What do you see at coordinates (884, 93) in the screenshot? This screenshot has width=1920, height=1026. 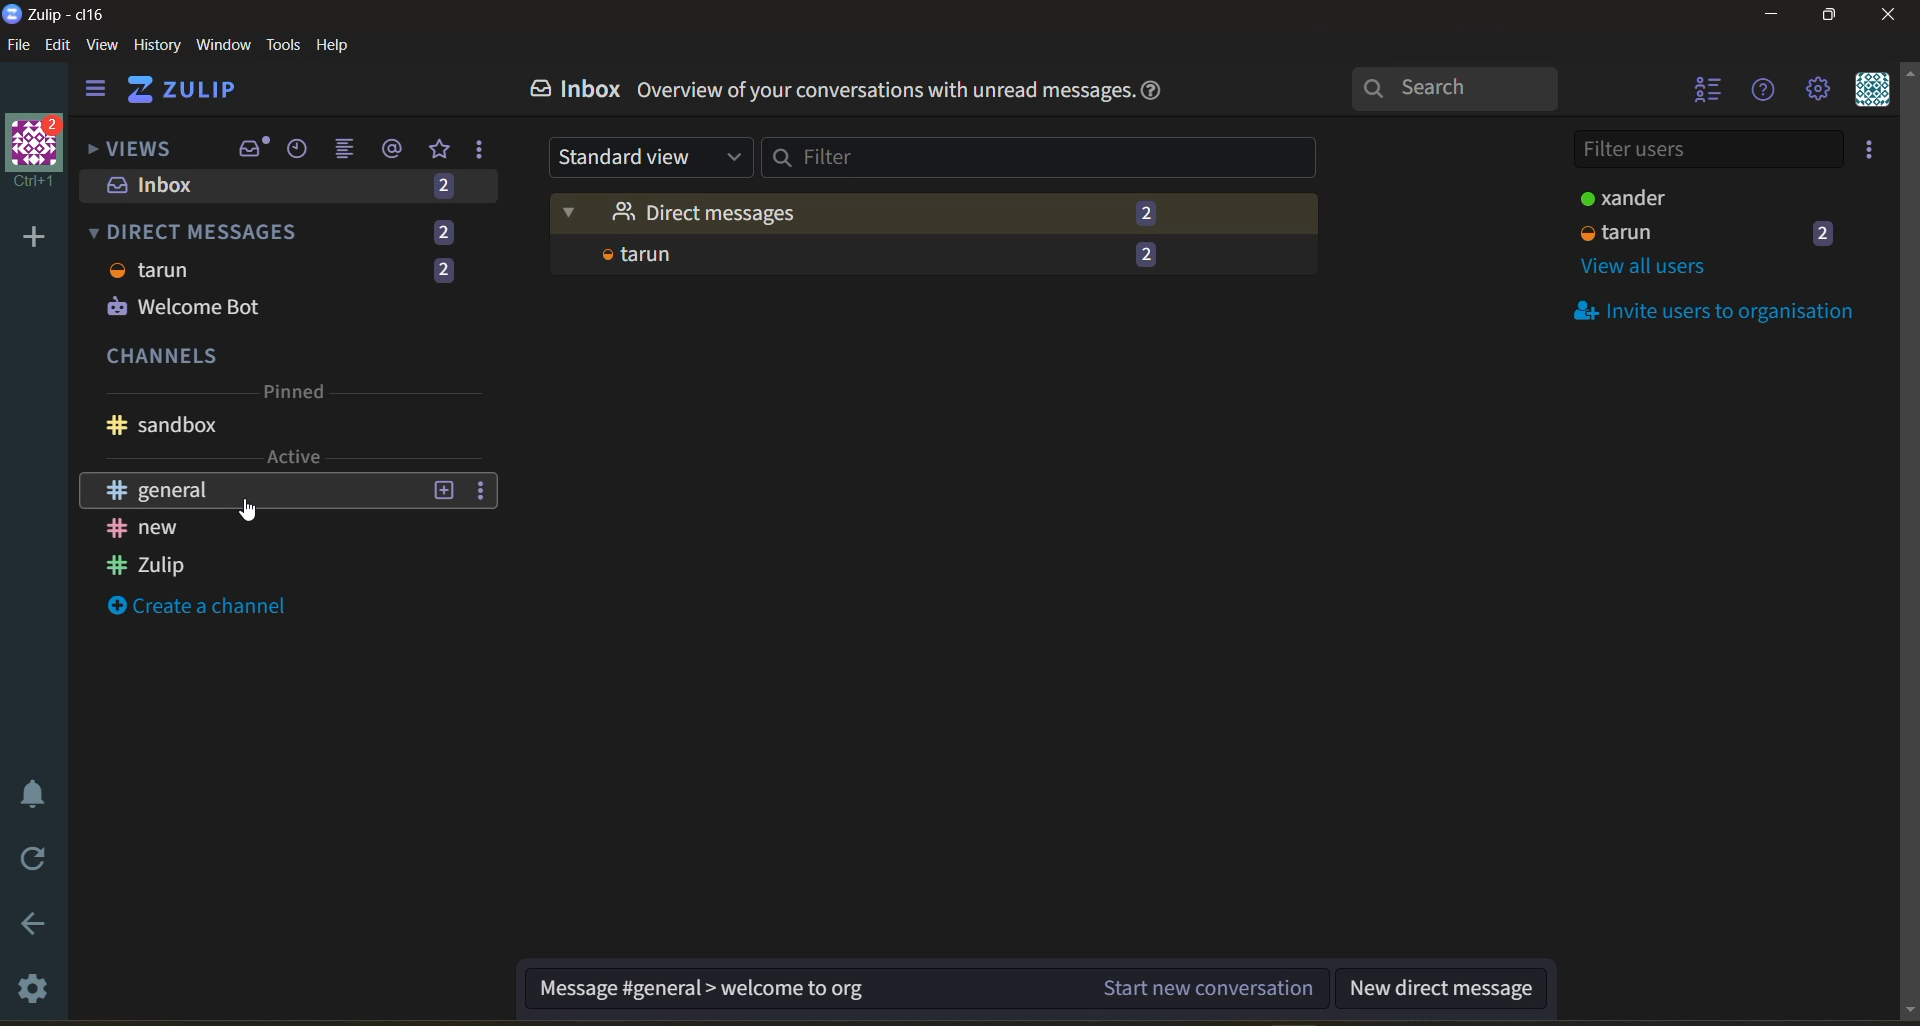 I see `Overview of your conversations with unread messages` at bounding box center [884, 93].